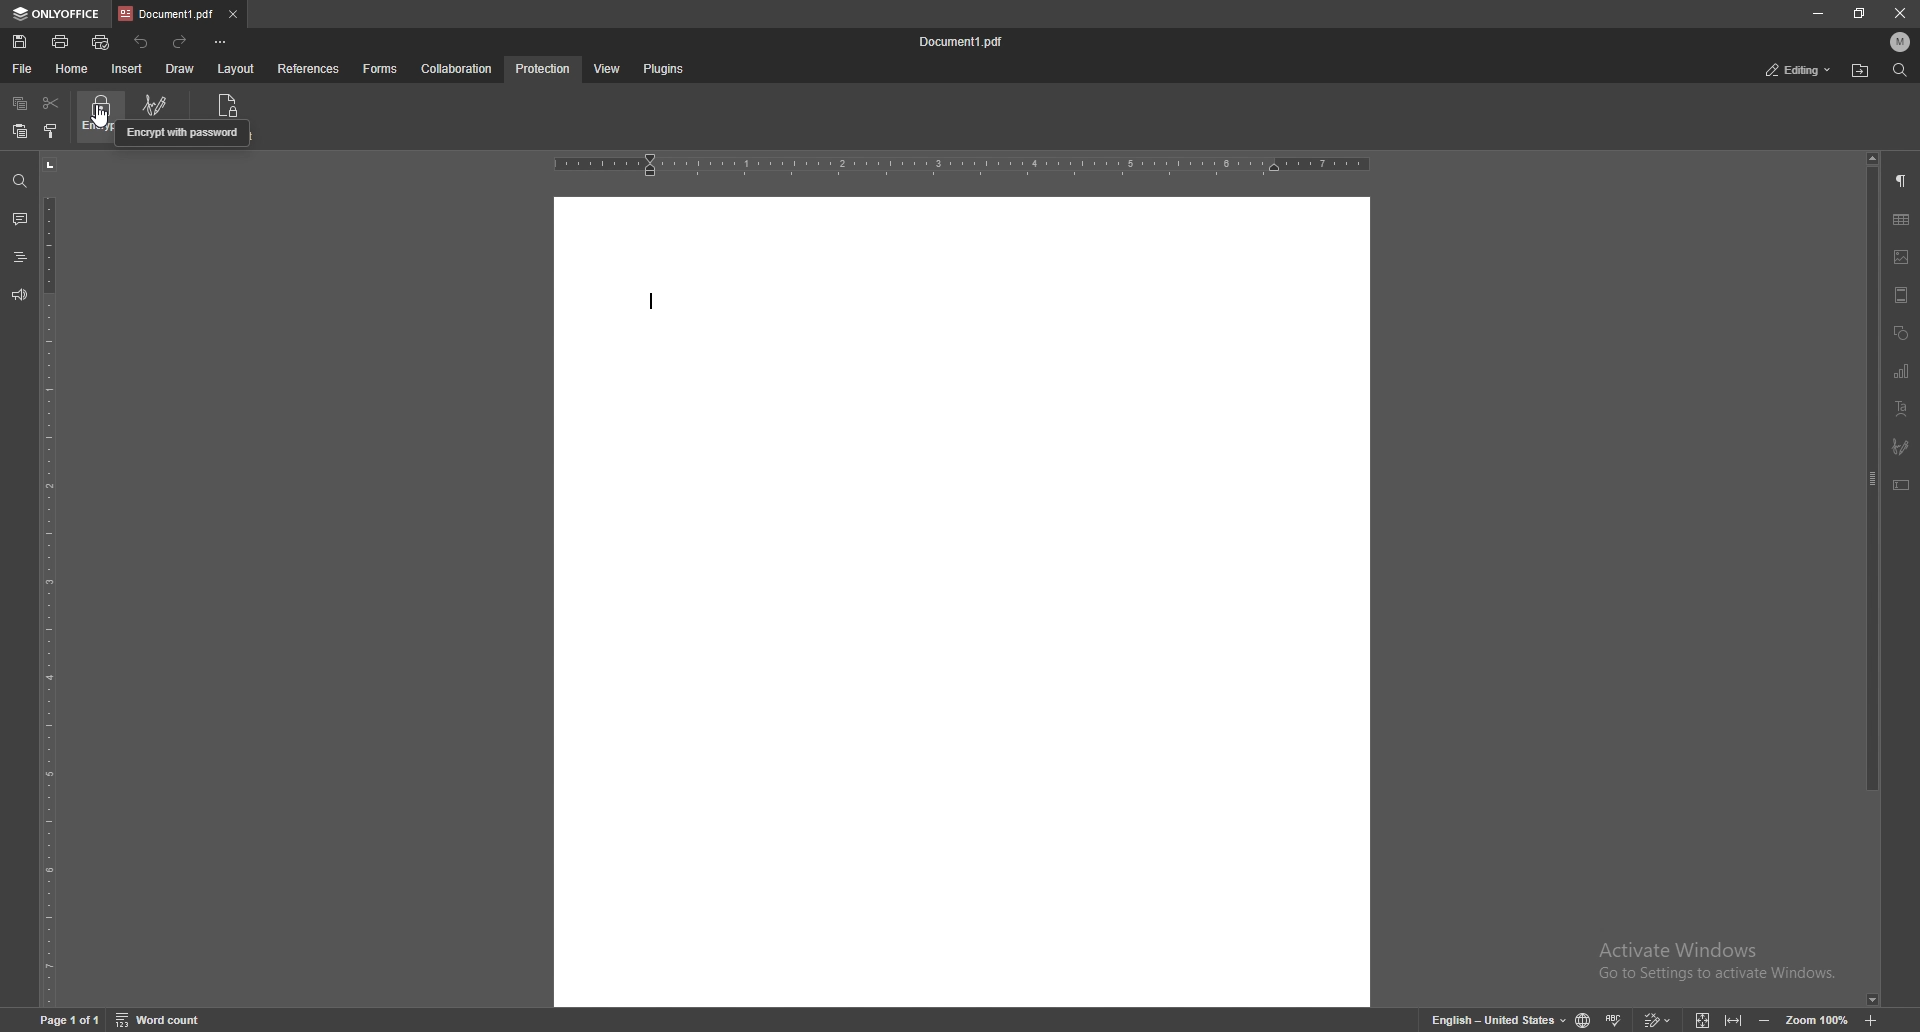 Image resolution: width=1920 pixels, height=1032 pixels. I want to click on shapes, so click(1901, 333).